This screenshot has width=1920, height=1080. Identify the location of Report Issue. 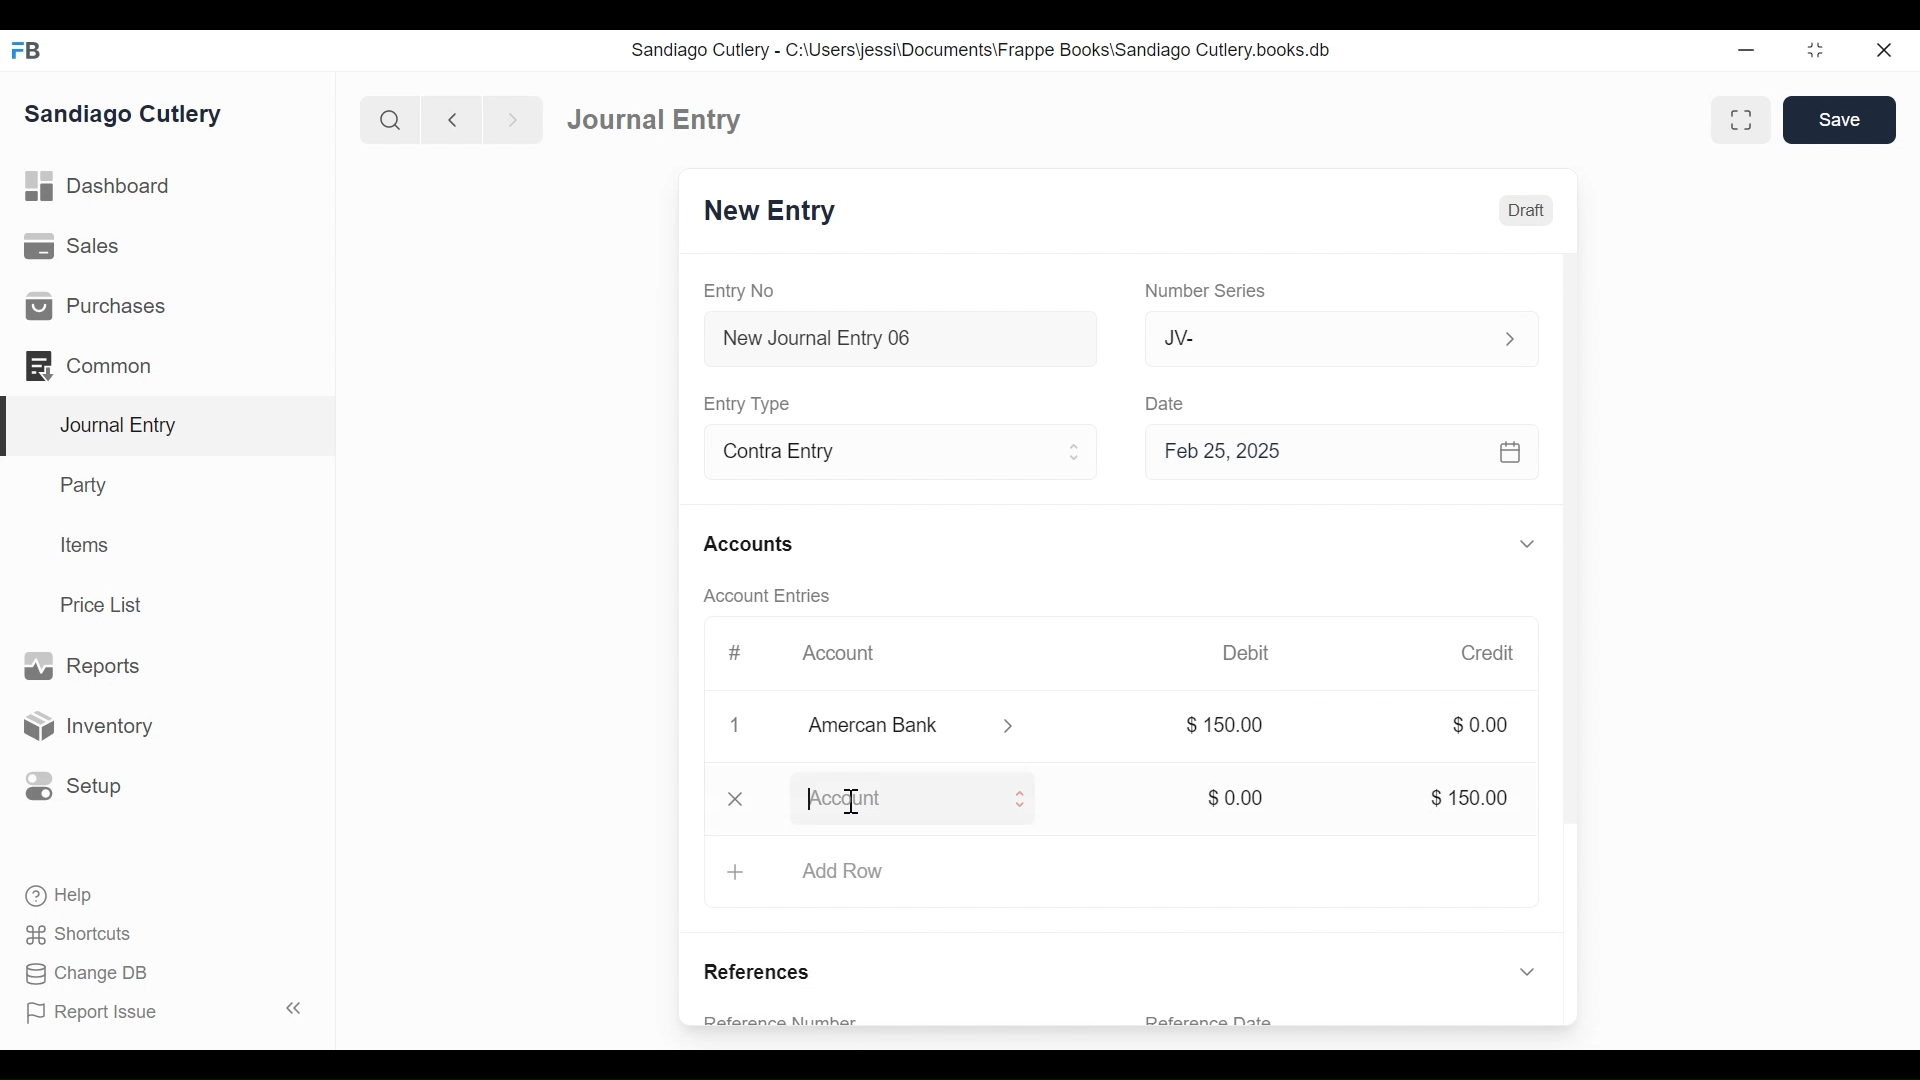
(168, 1011).